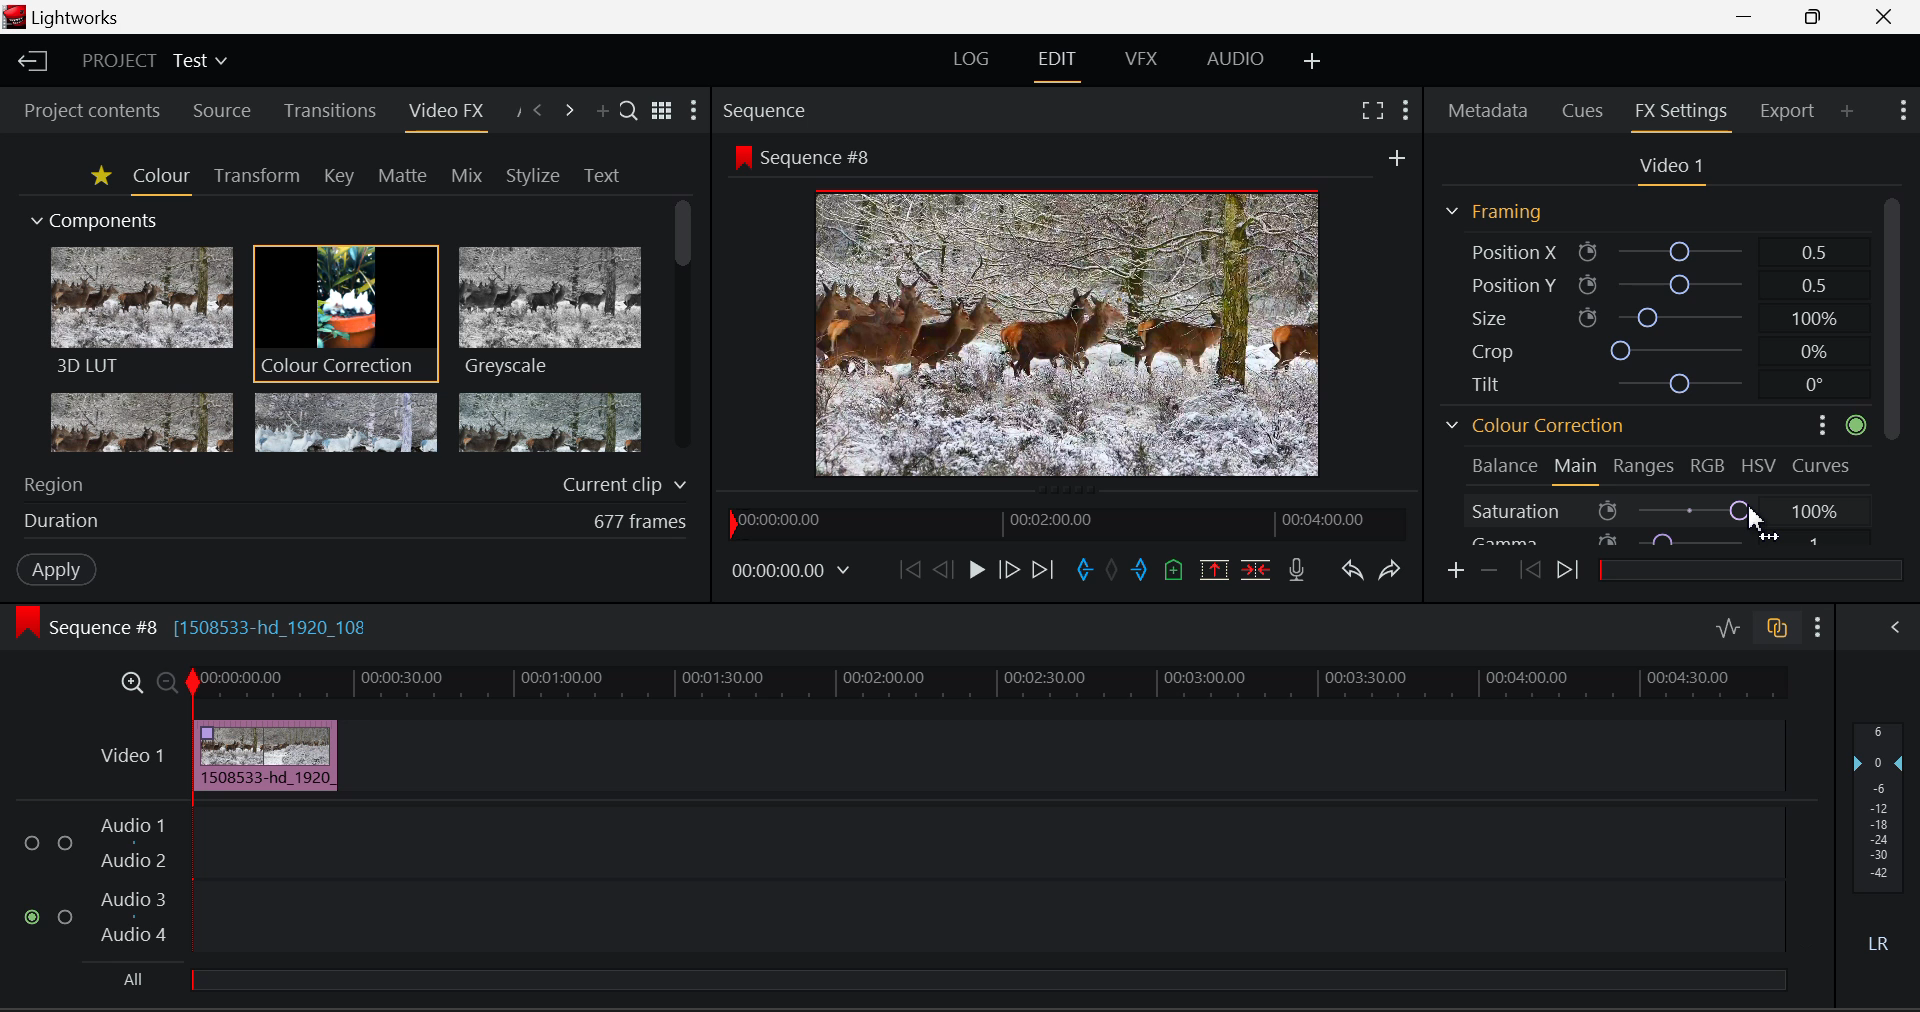 The width and height of the screenshot is (1920, 1012). I want to click on Apply, so click(59, 569).